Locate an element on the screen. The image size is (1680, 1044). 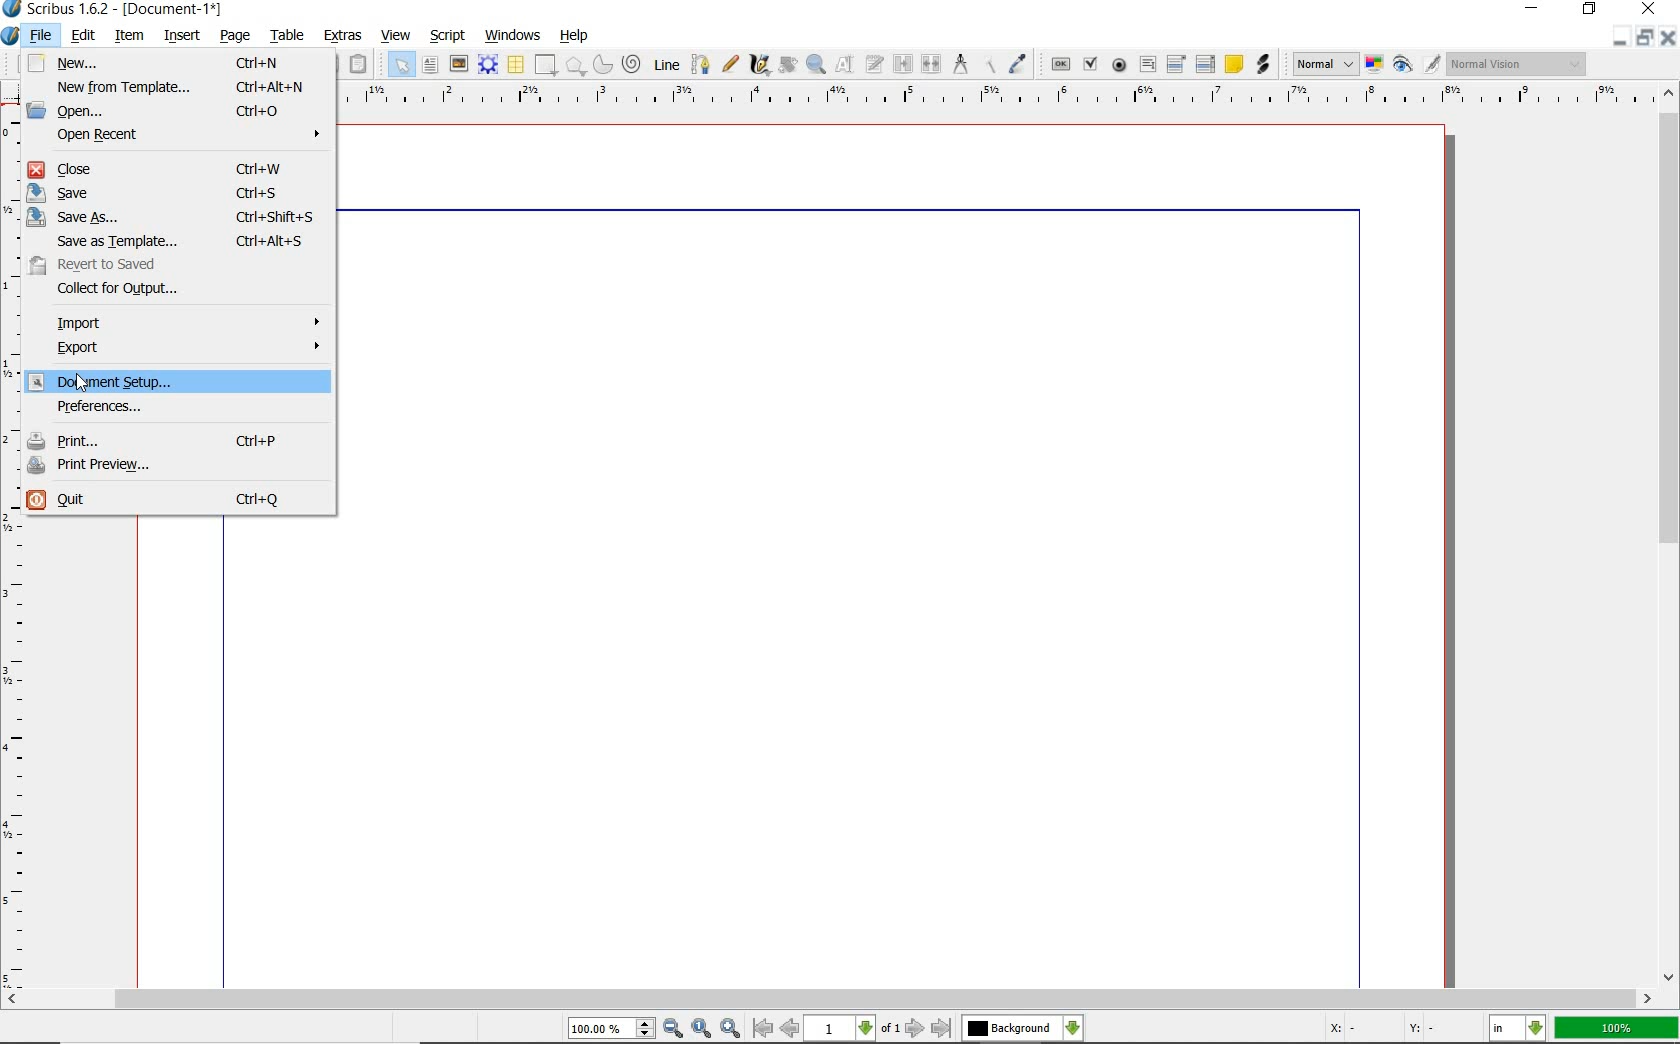
QUIT is located at coordinates (176, 502).